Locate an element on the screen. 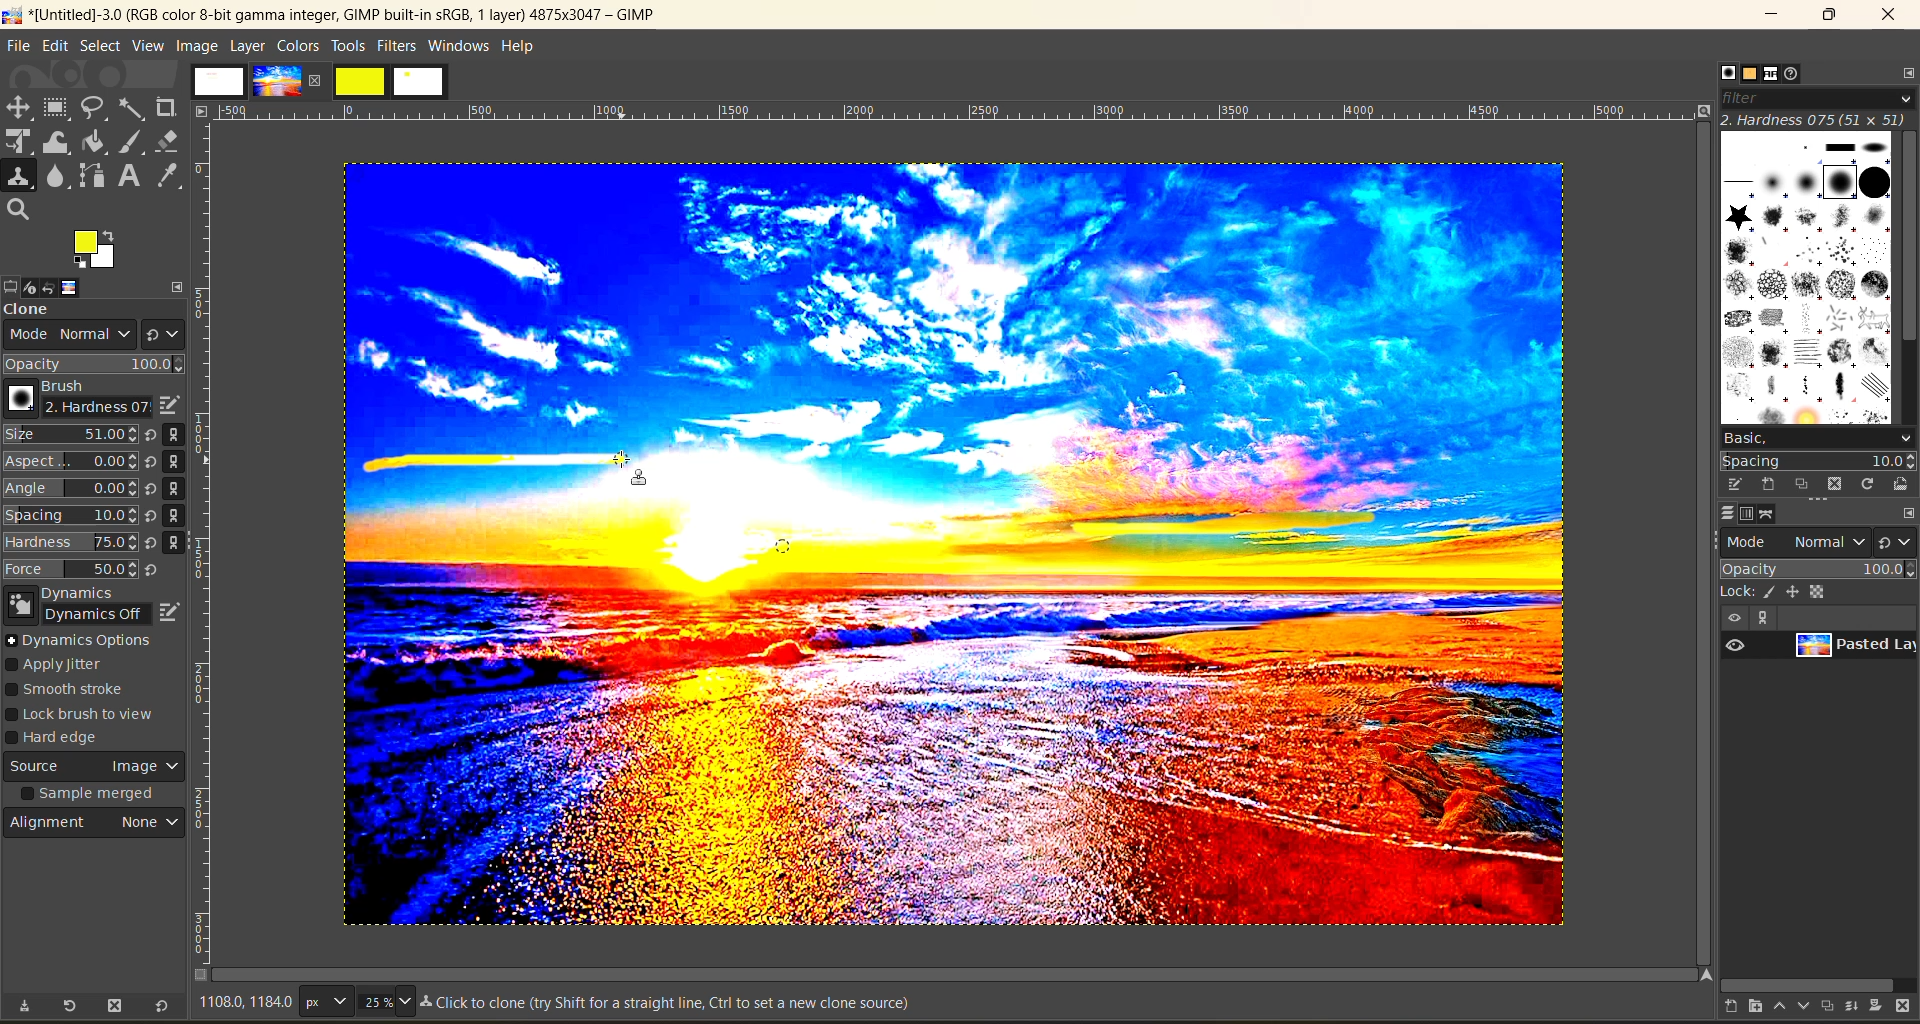 The height and width of the screenshot is (1024, 1920). Lock: is located at coordinates (1738, 592).